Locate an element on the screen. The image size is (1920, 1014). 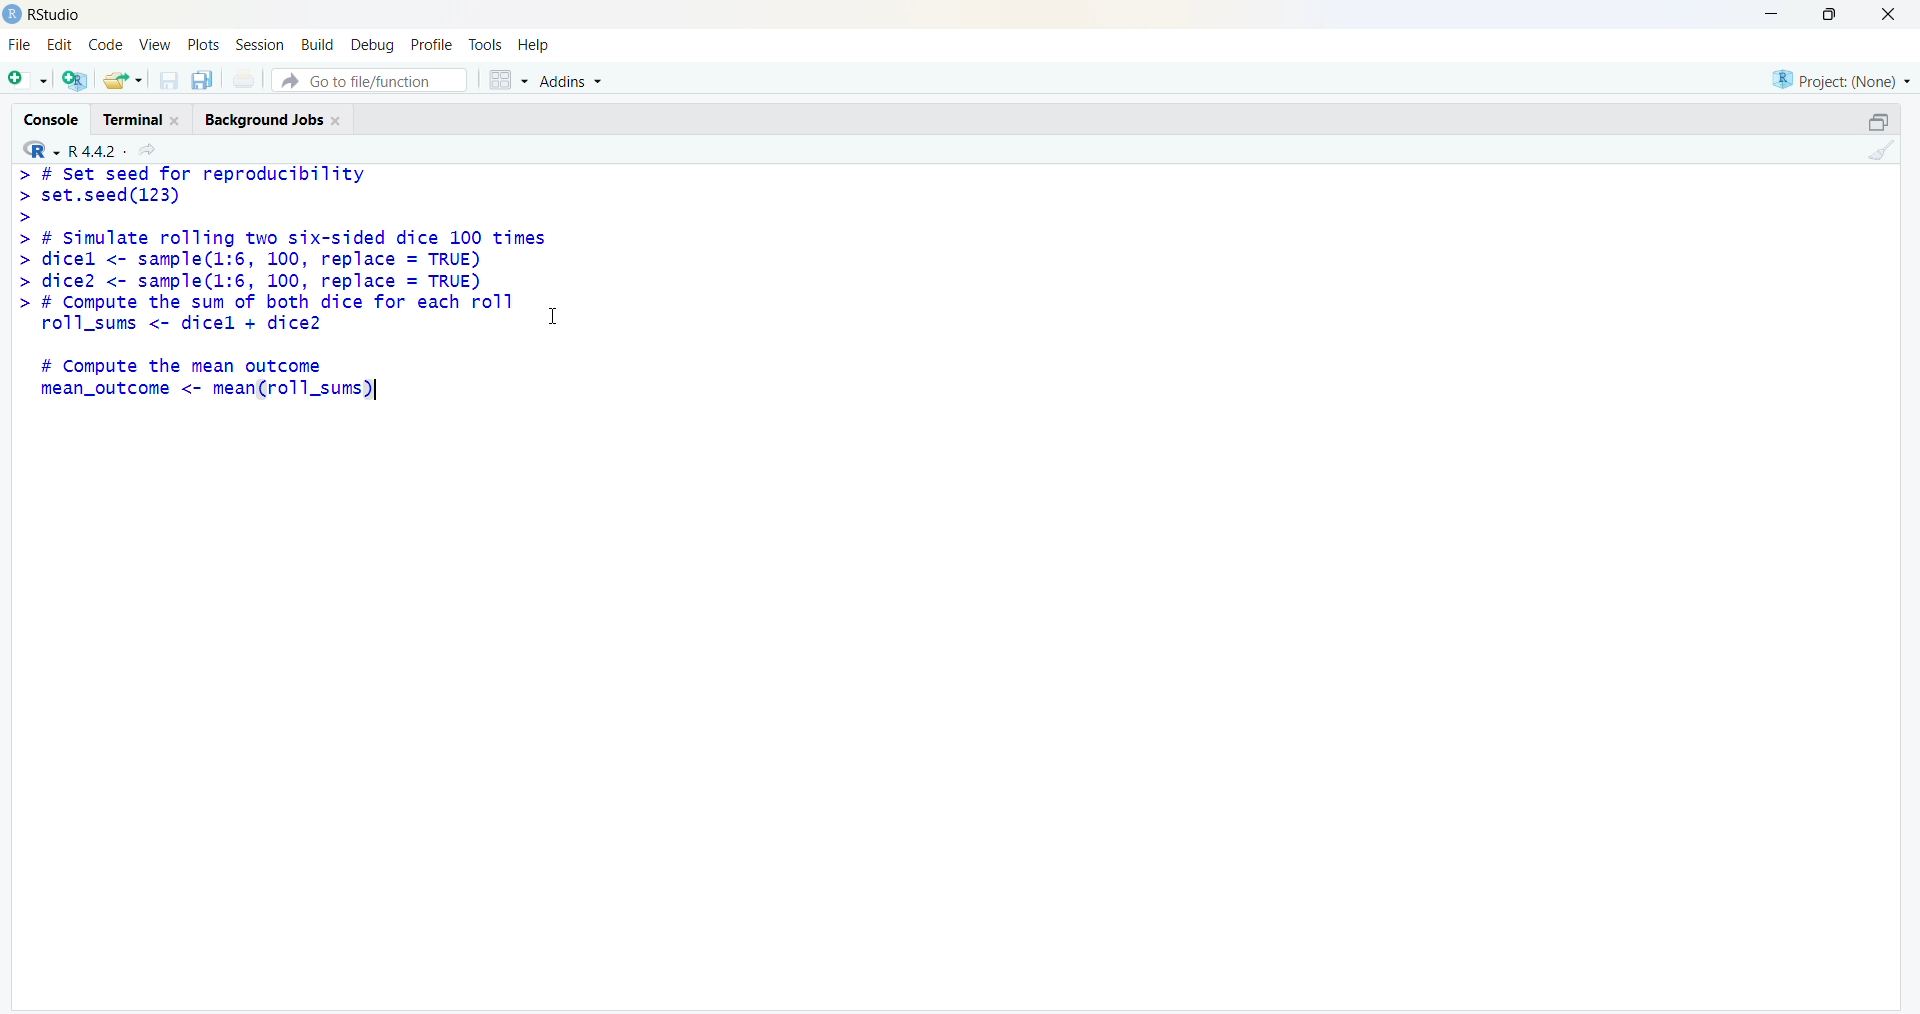
Background jobs is located at coordinates (263, 122).